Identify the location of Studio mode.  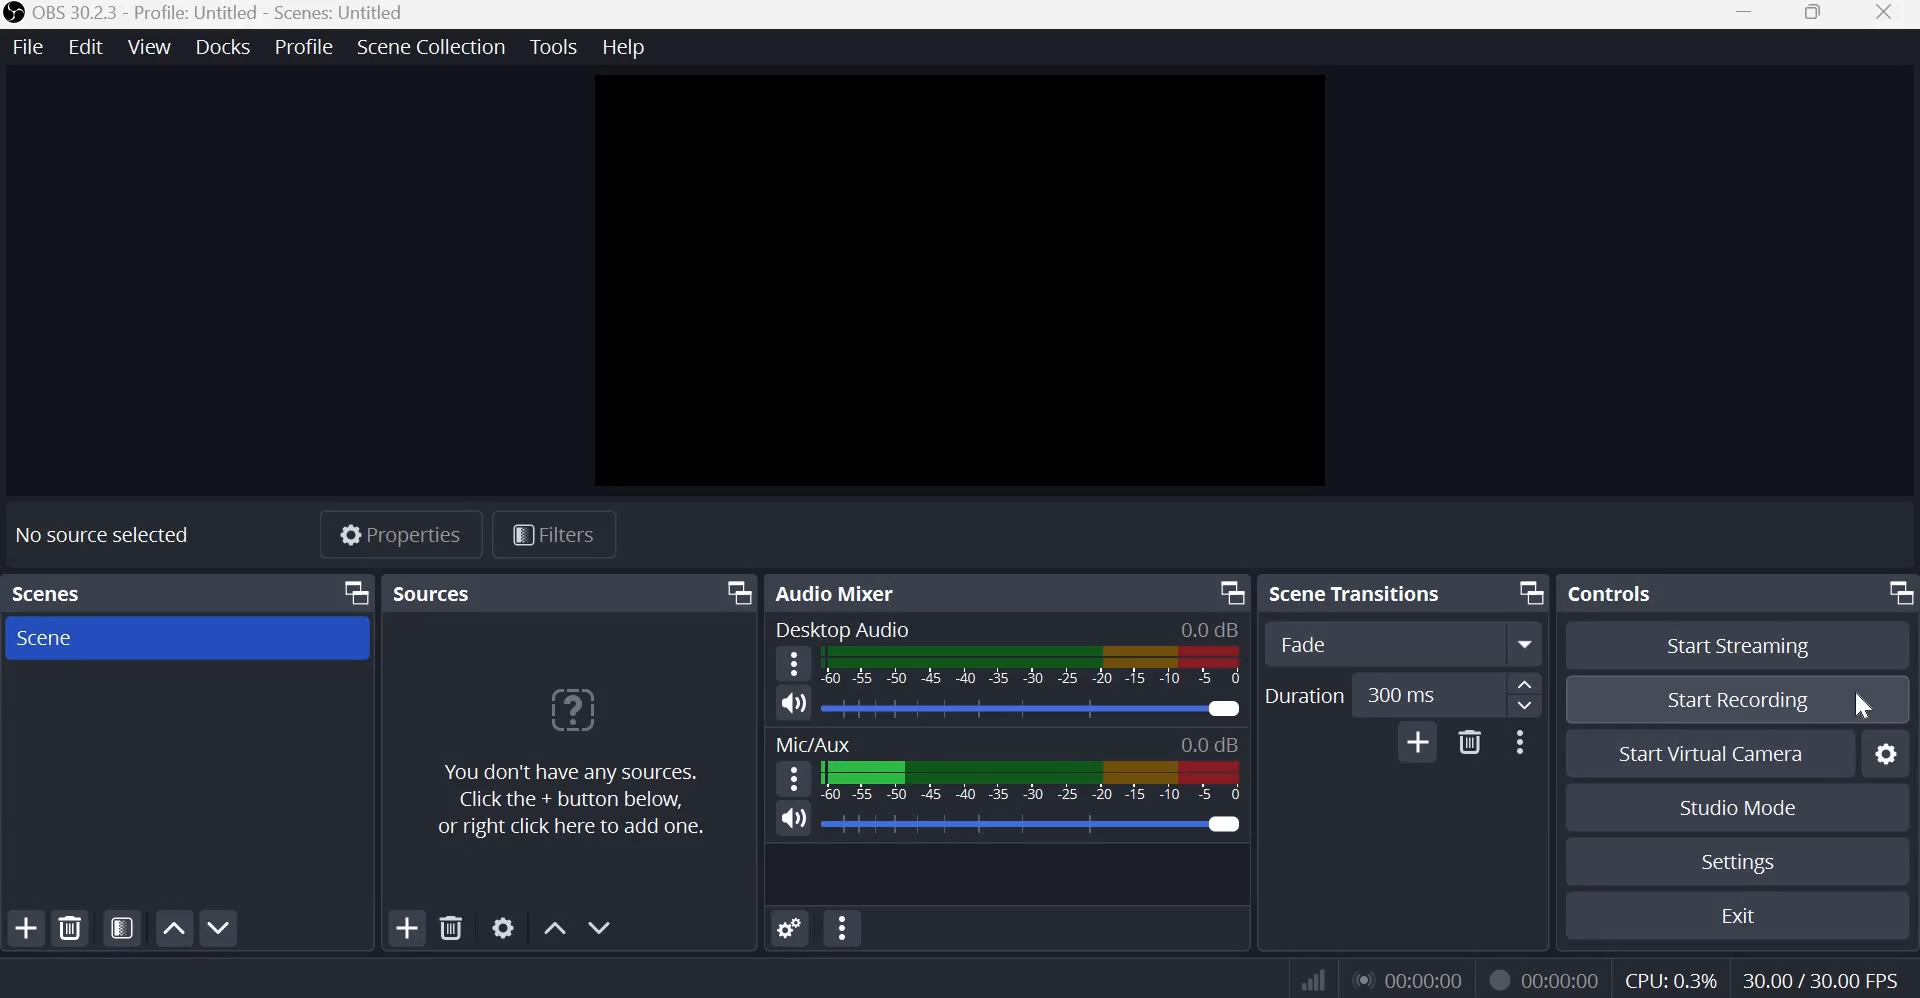
(1736, 807).